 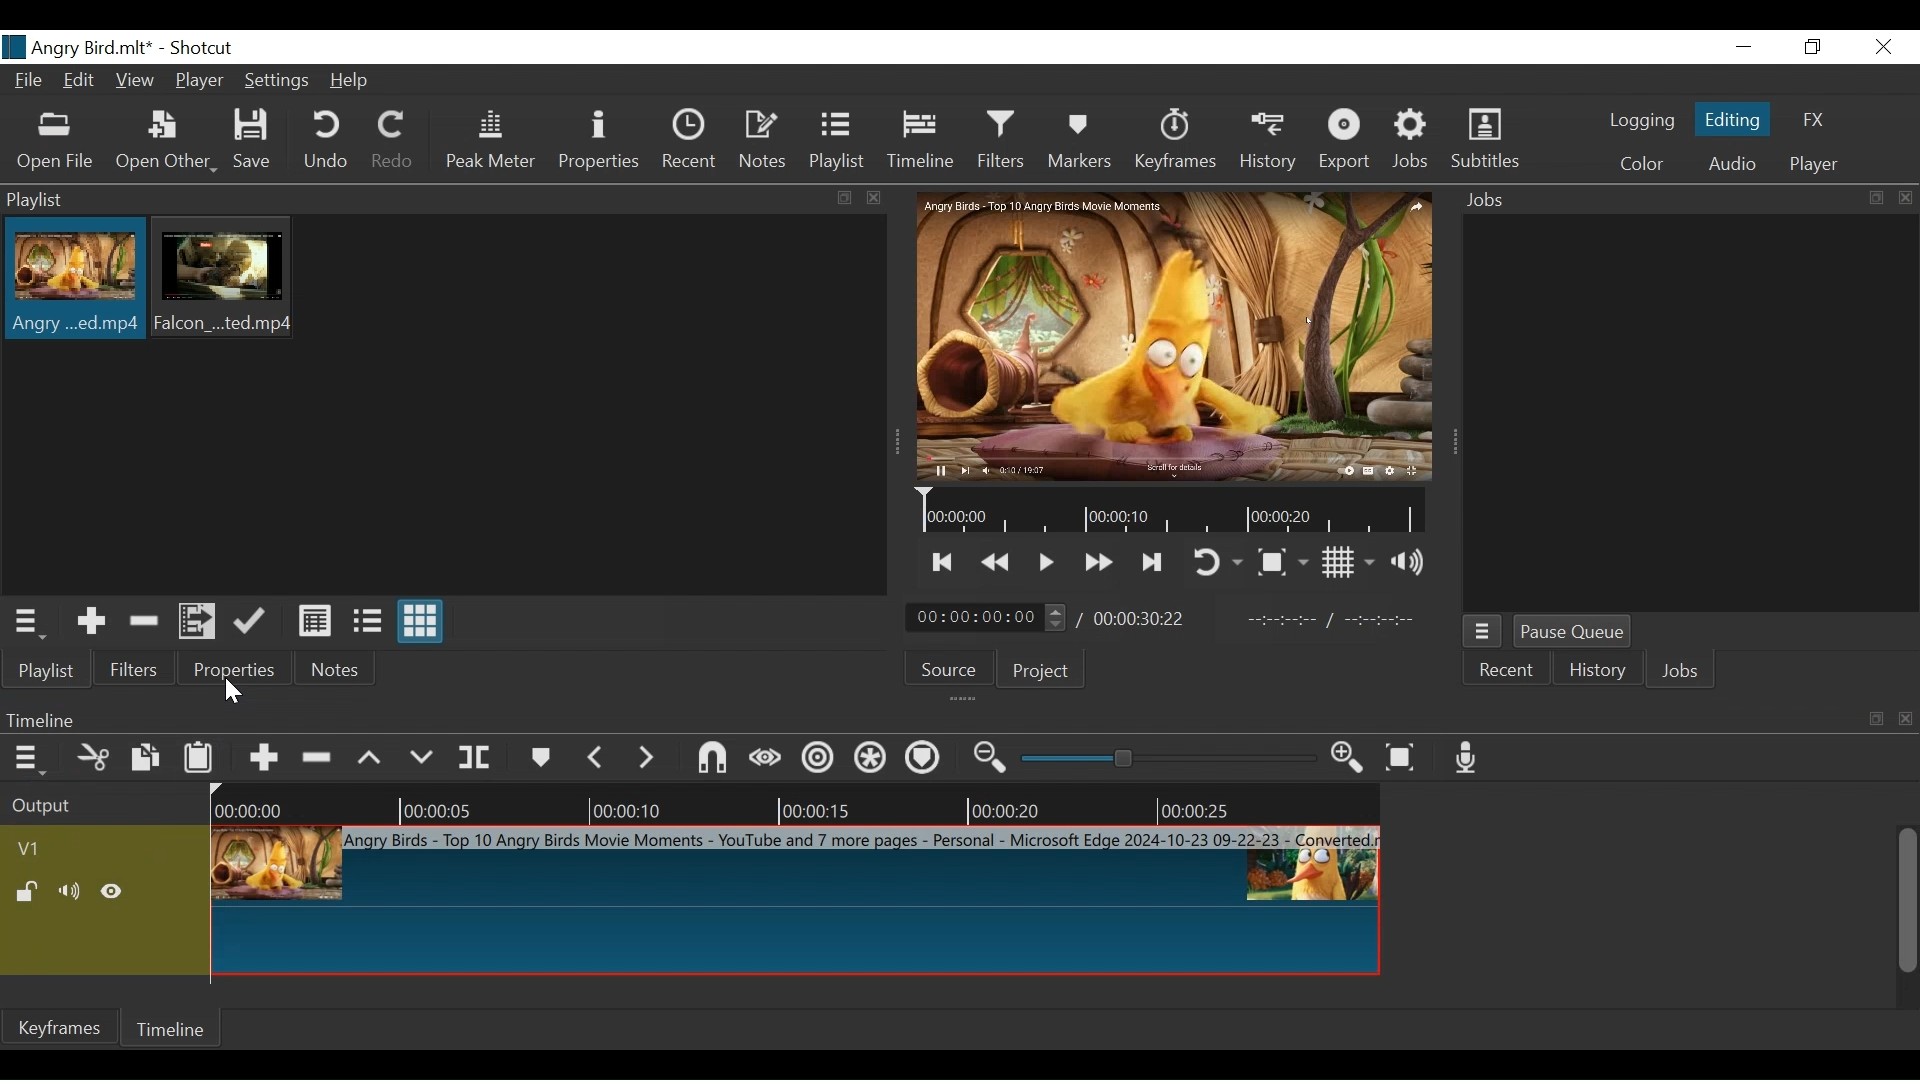 I want to click on Timeline, so click(x=173, y=1027).